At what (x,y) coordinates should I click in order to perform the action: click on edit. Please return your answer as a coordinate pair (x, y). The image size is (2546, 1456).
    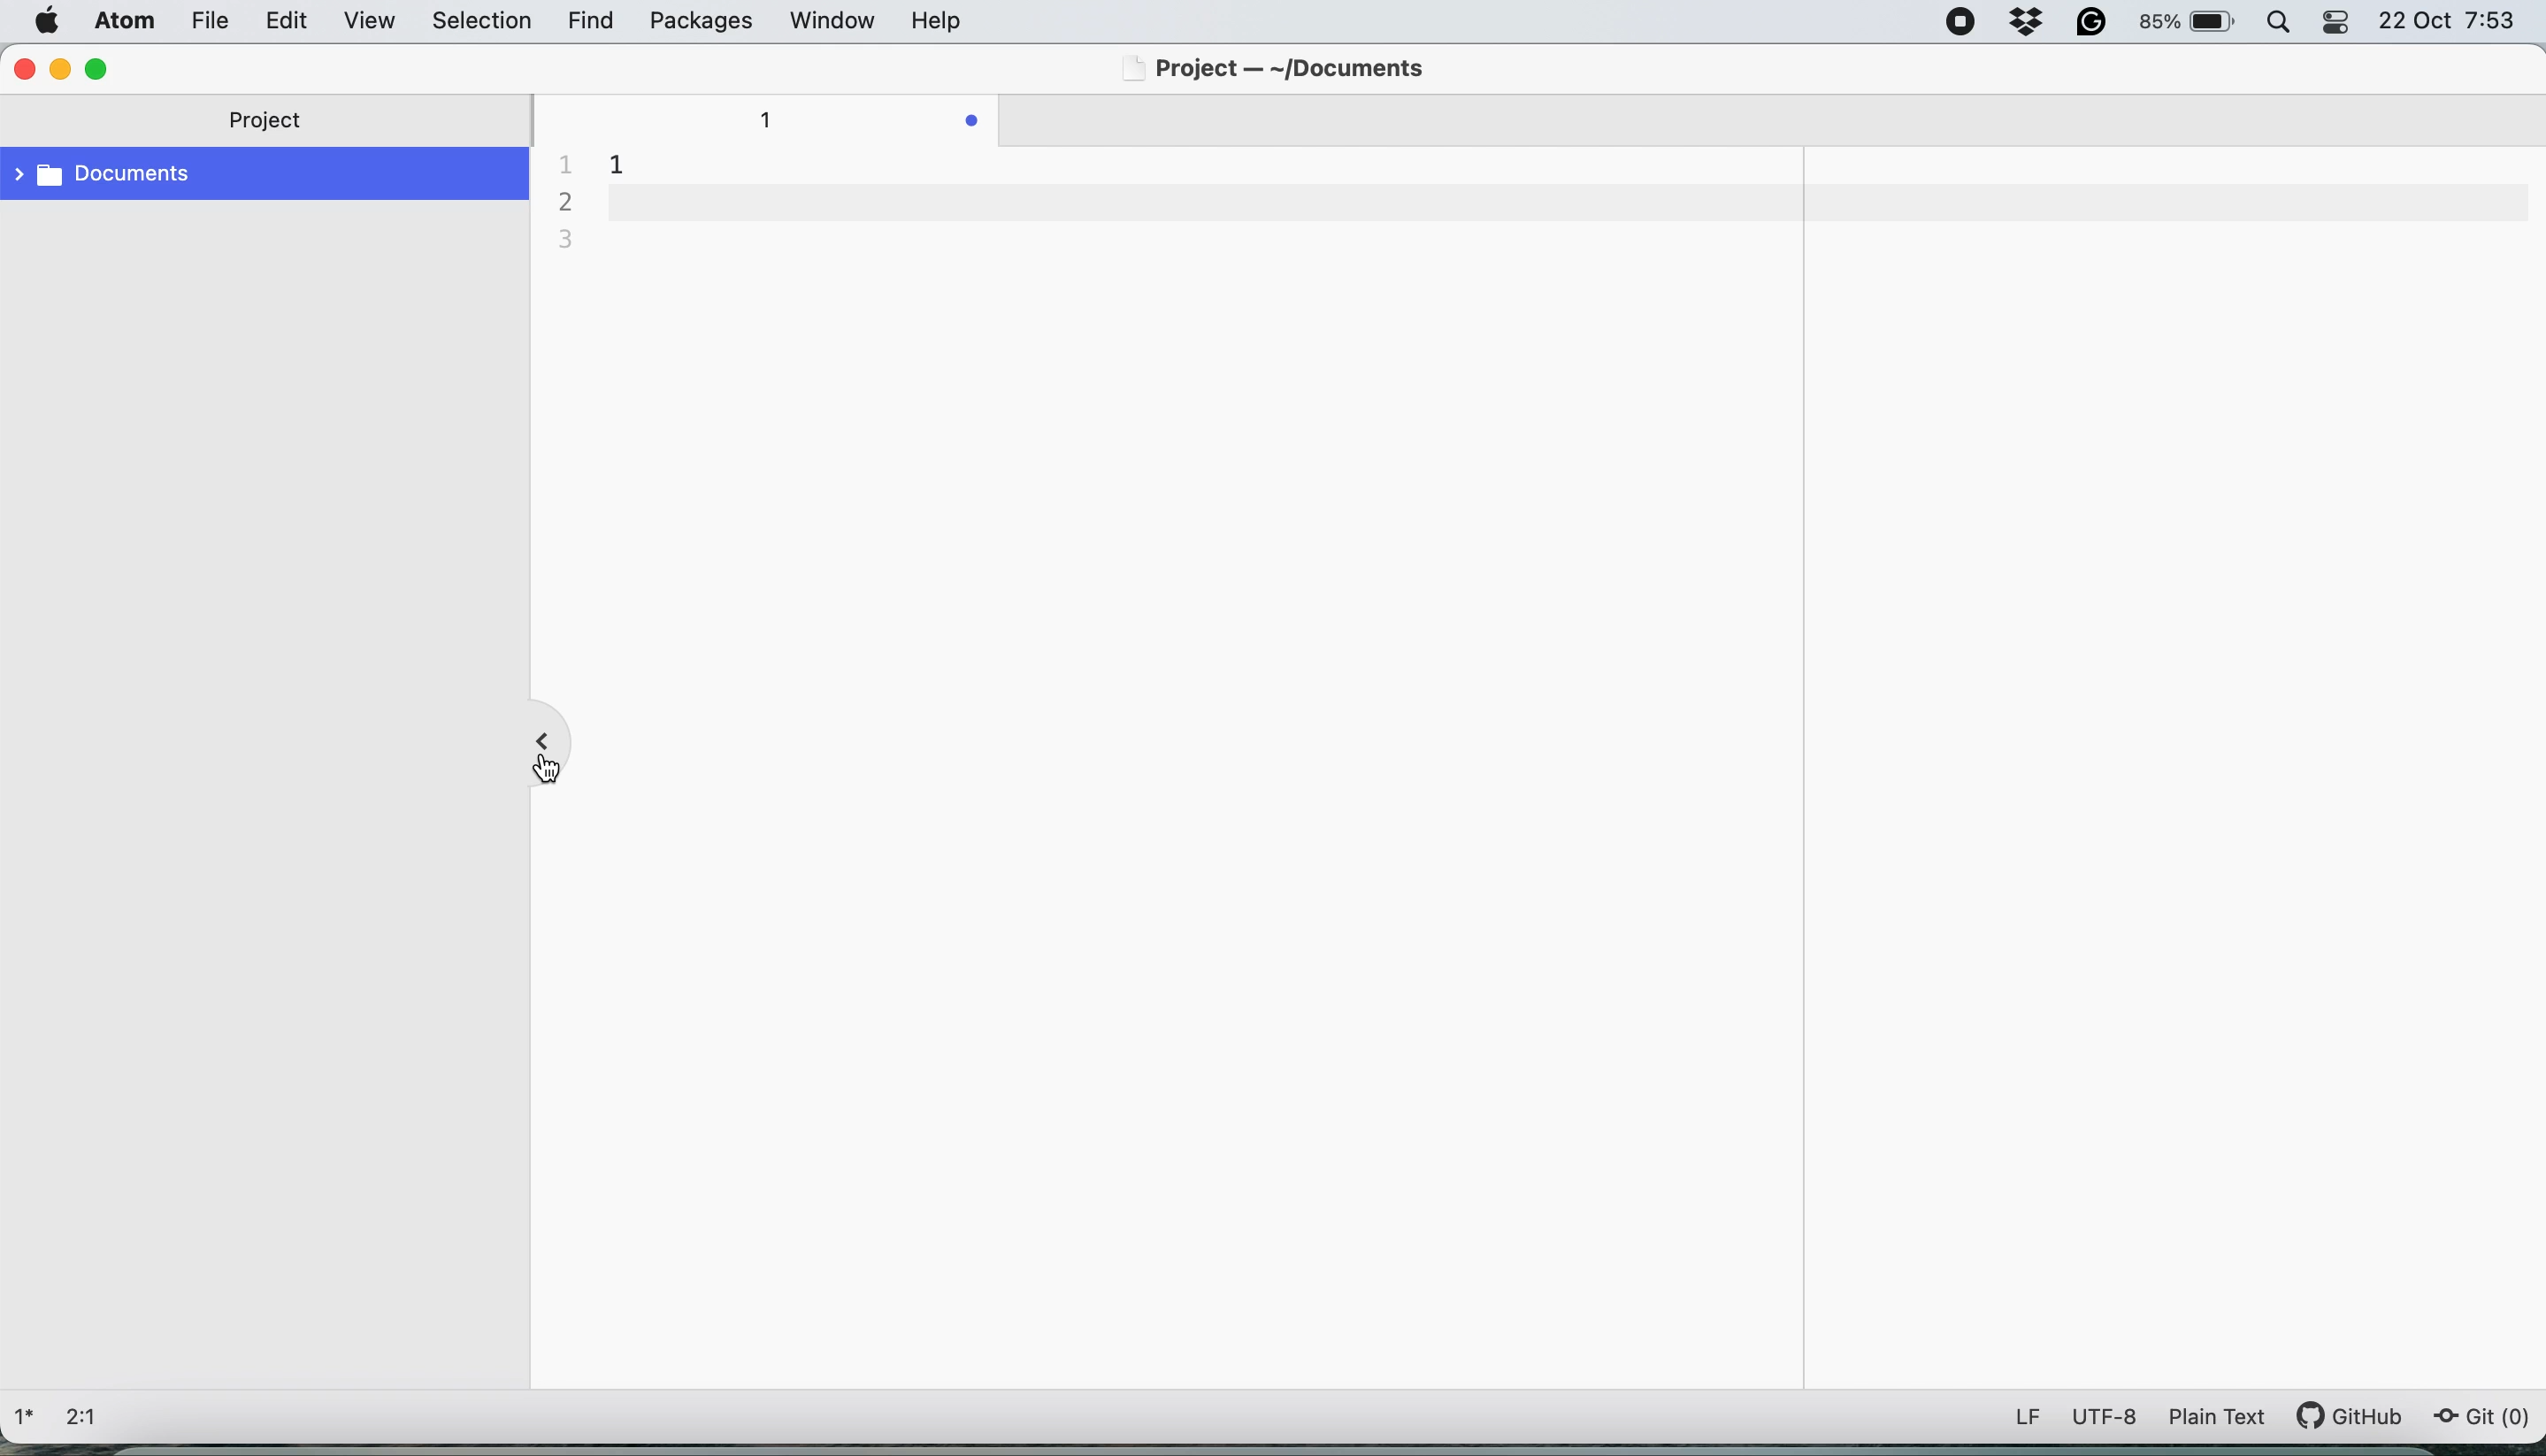
    Looking at the image, I should click on (286, 22).